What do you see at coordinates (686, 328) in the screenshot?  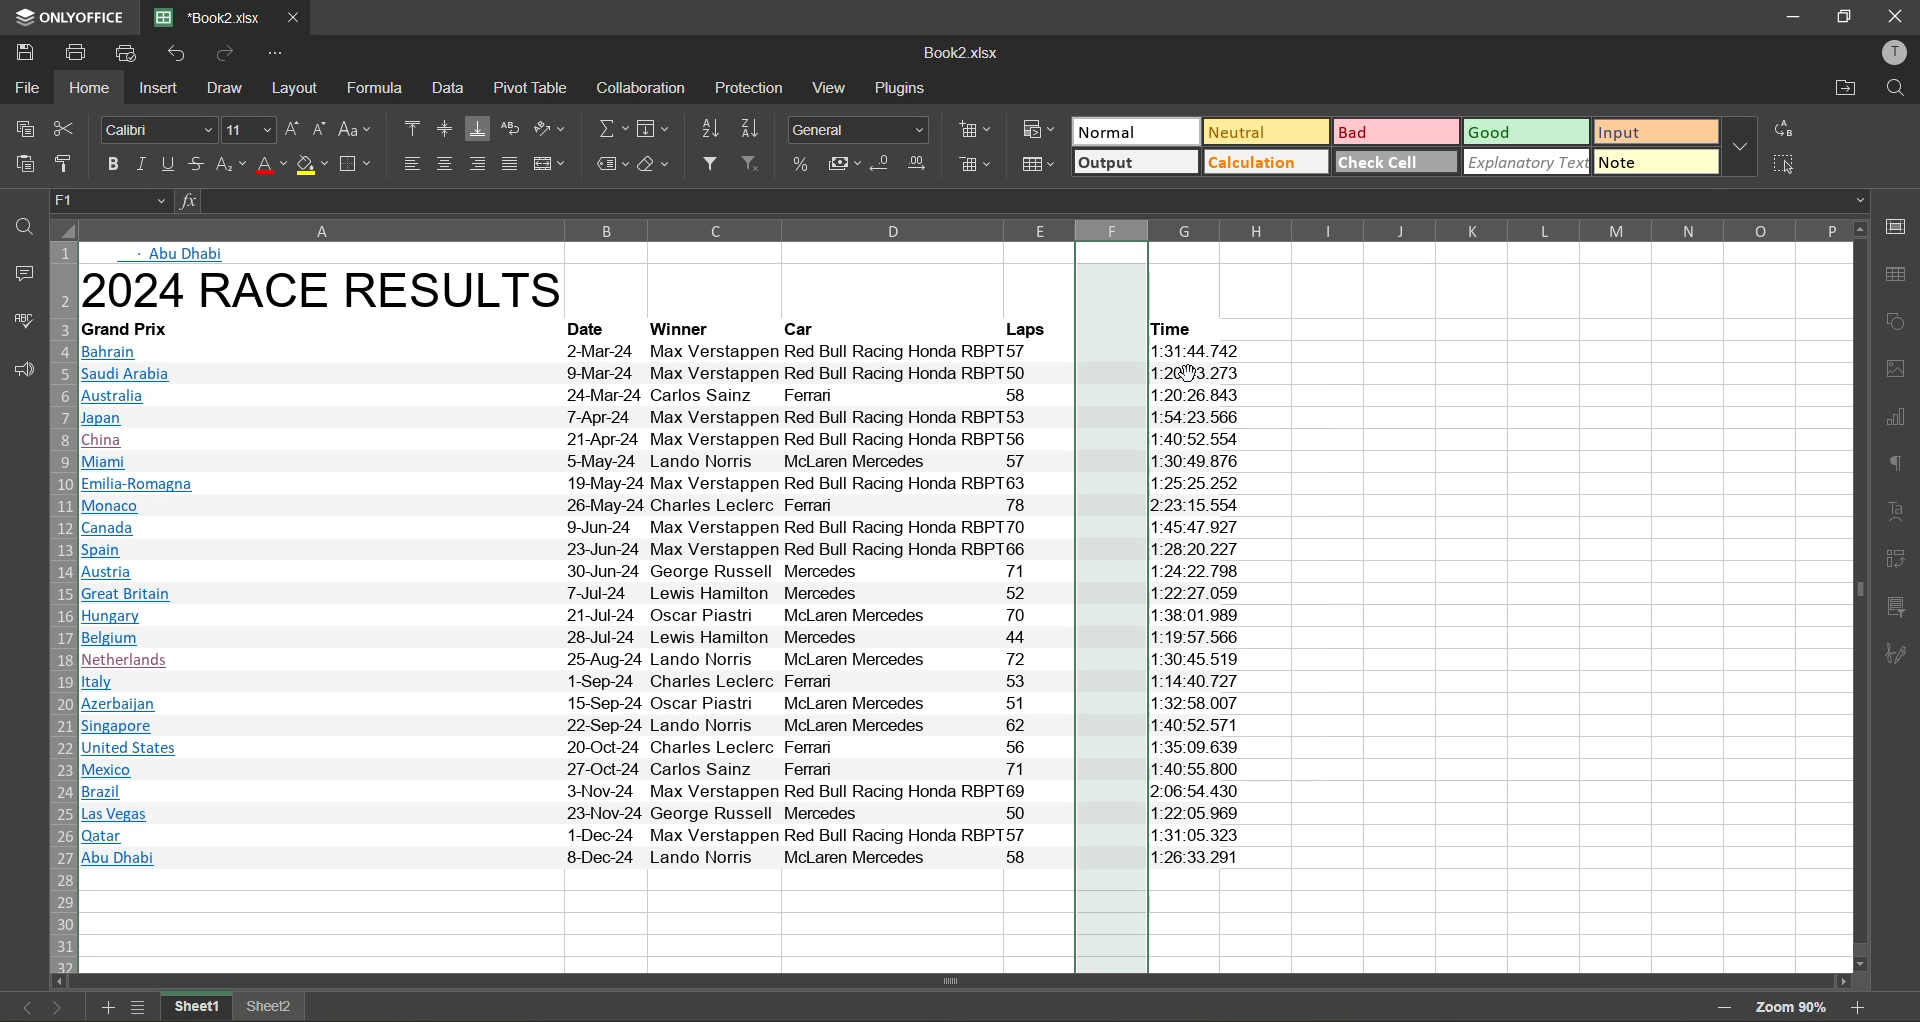 I see `Winner` at bounding box center [686, 328].